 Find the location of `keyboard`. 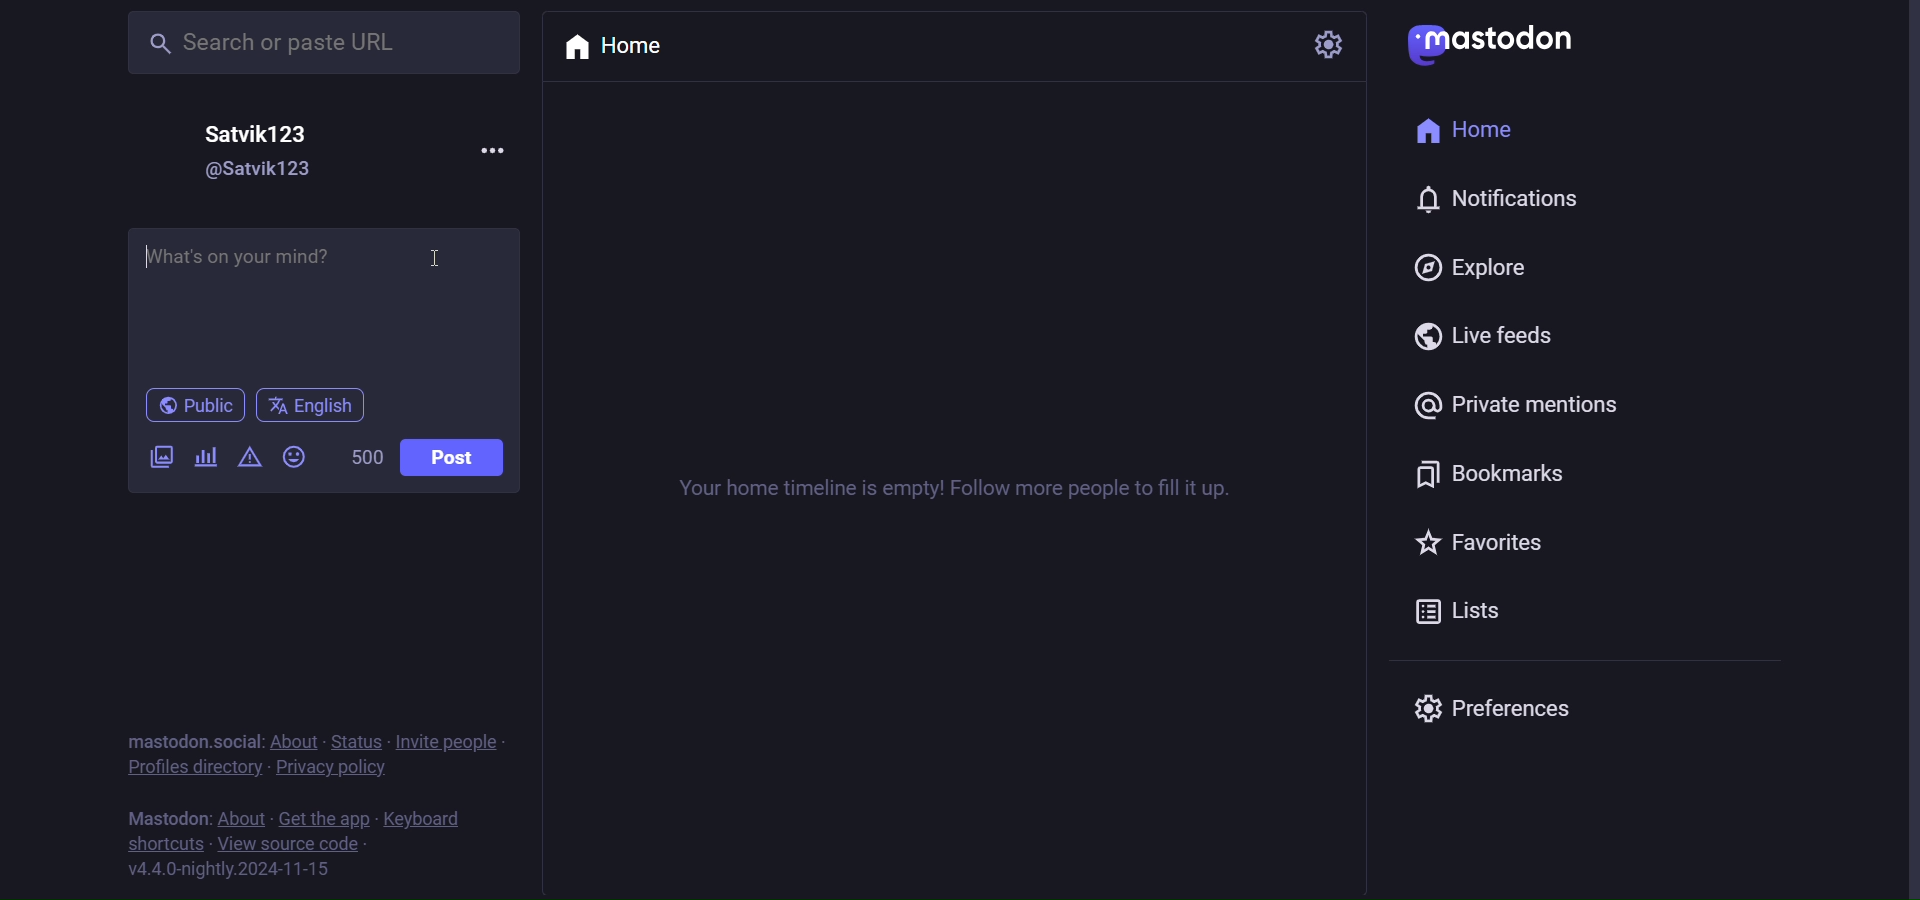

keyboard is located at coordinates (425, 821).